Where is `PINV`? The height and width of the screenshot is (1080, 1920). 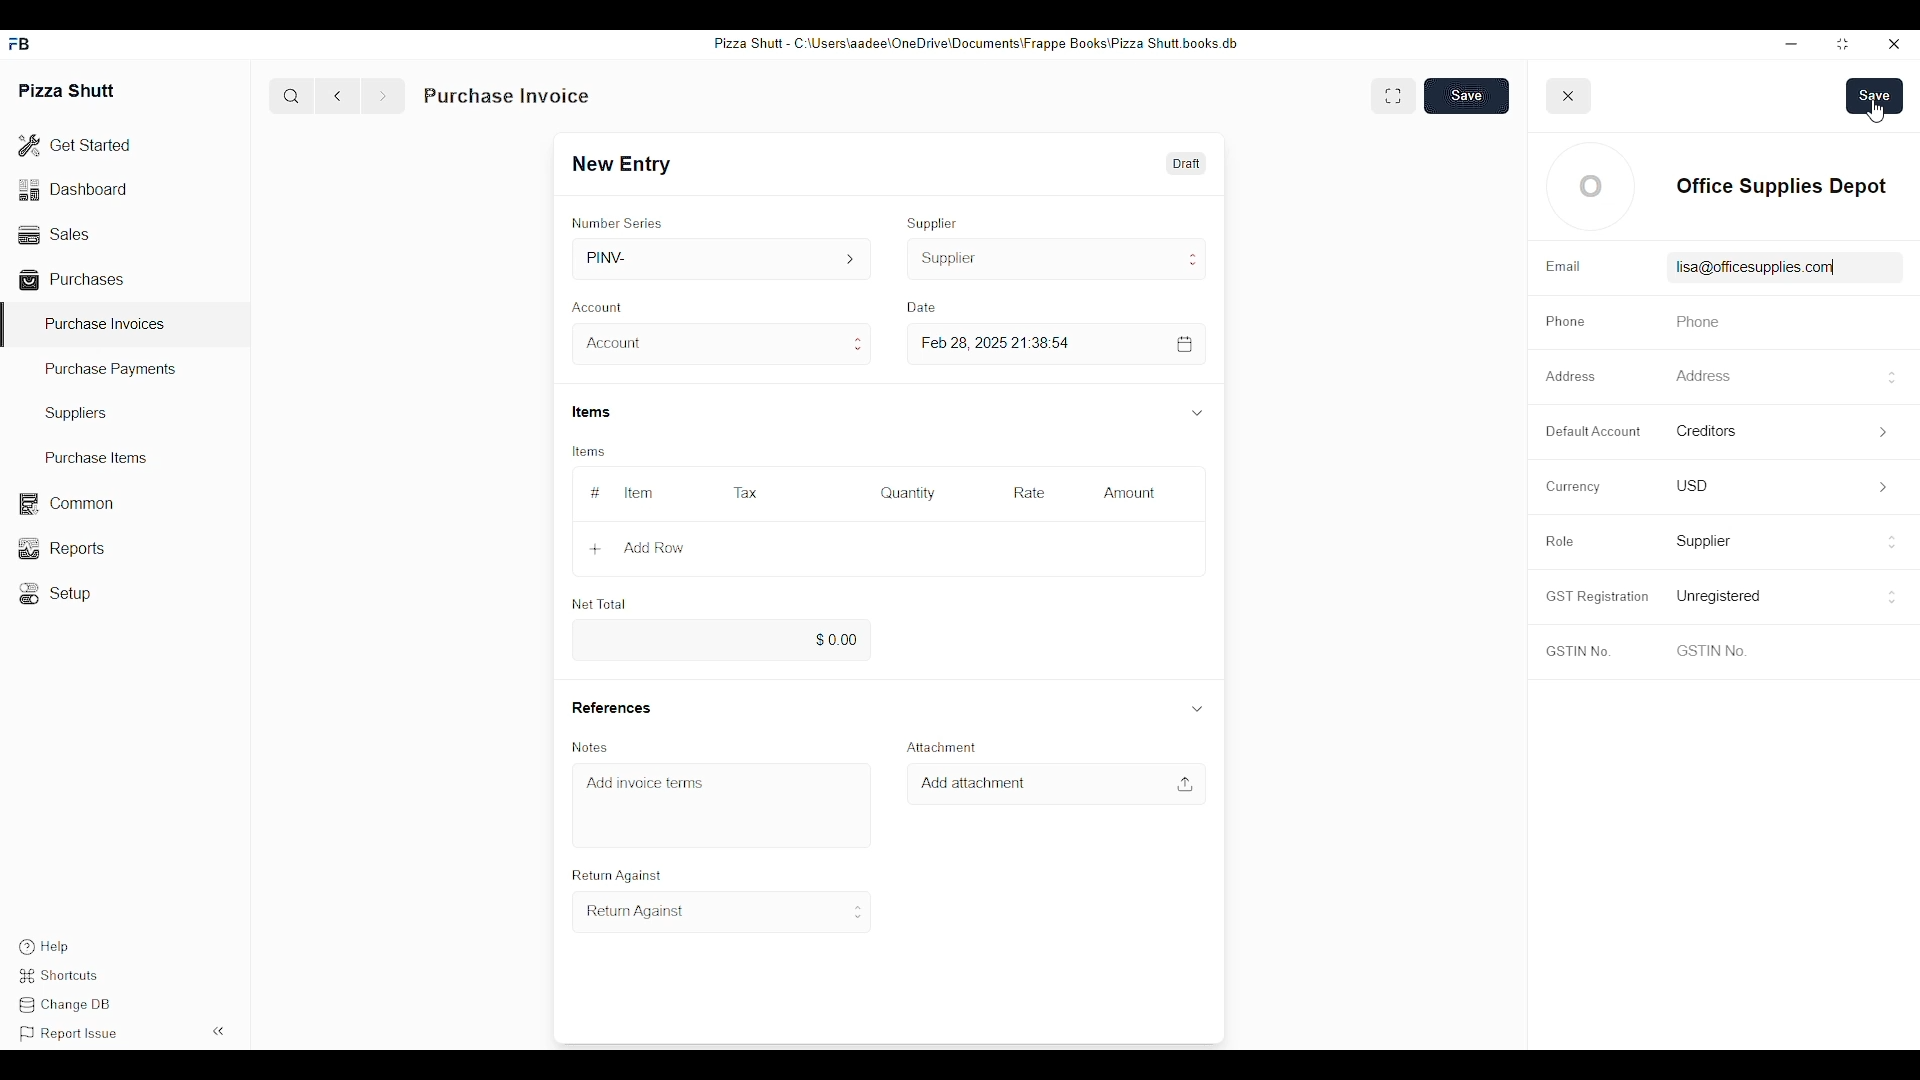 PINV is located at coordinates (724, 258).